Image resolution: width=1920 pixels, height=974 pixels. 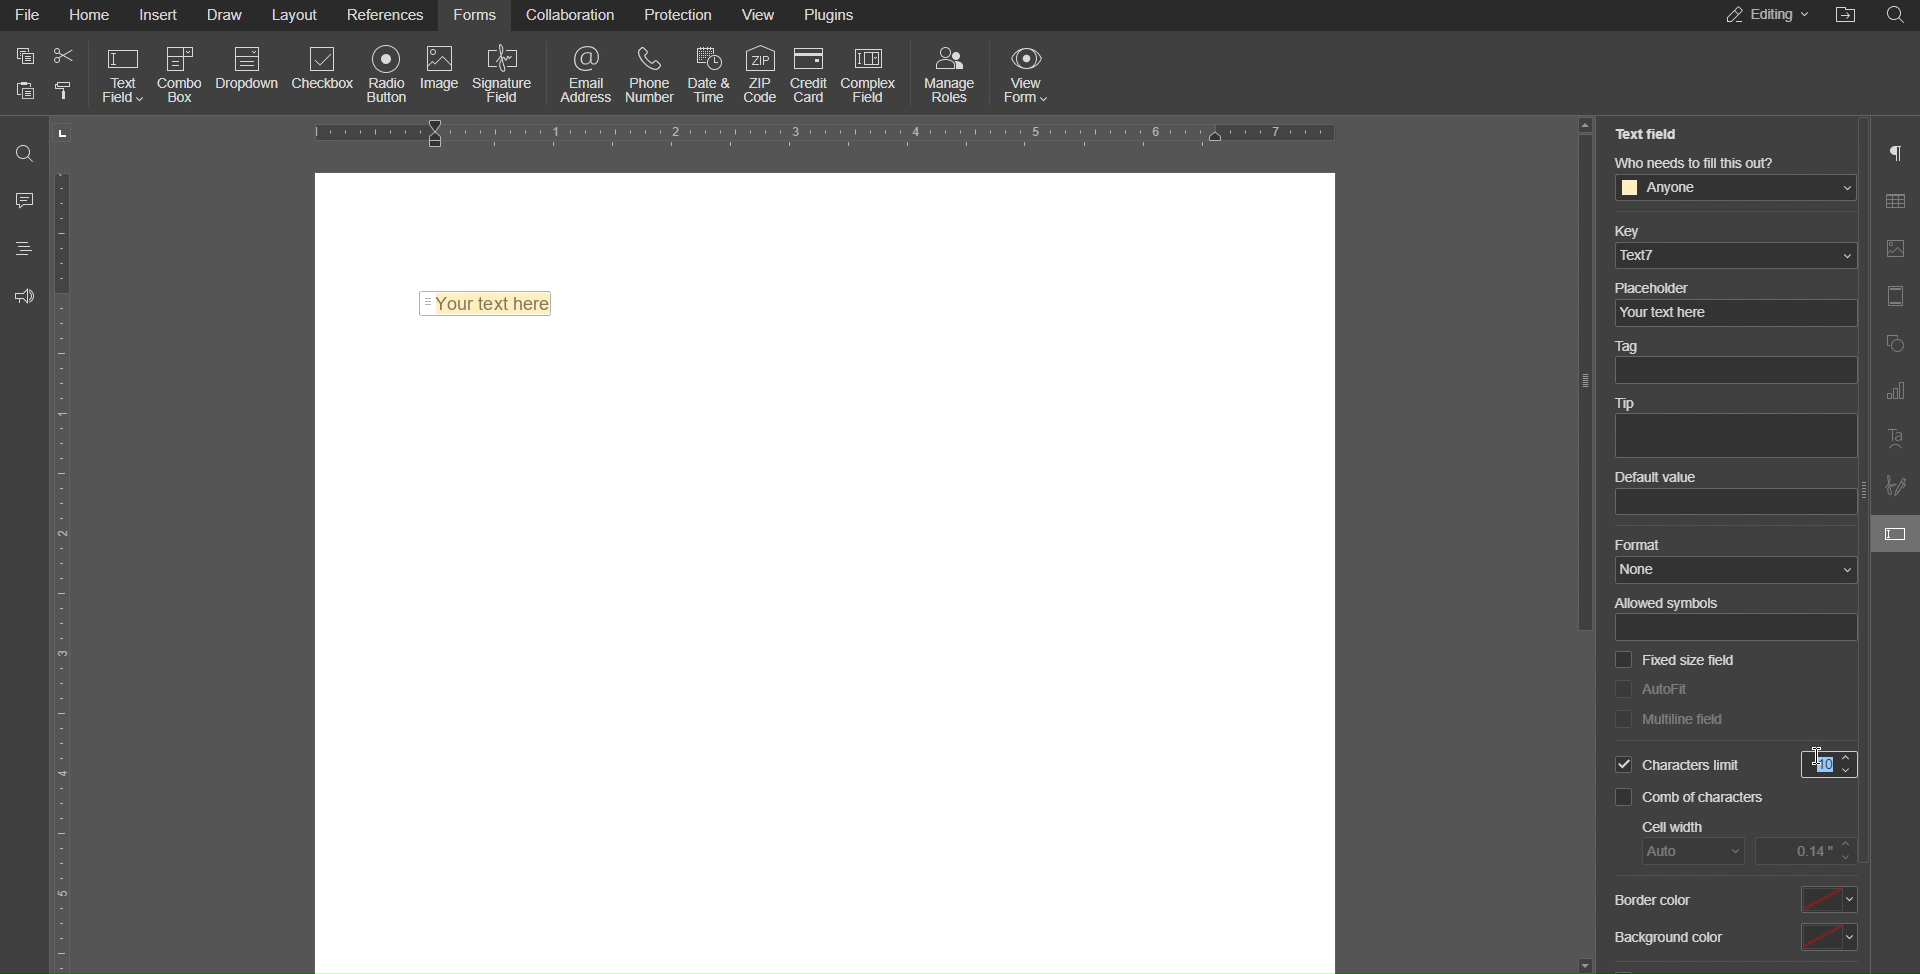 I want to click on Feedback and Support, so click(x=23, y=296).